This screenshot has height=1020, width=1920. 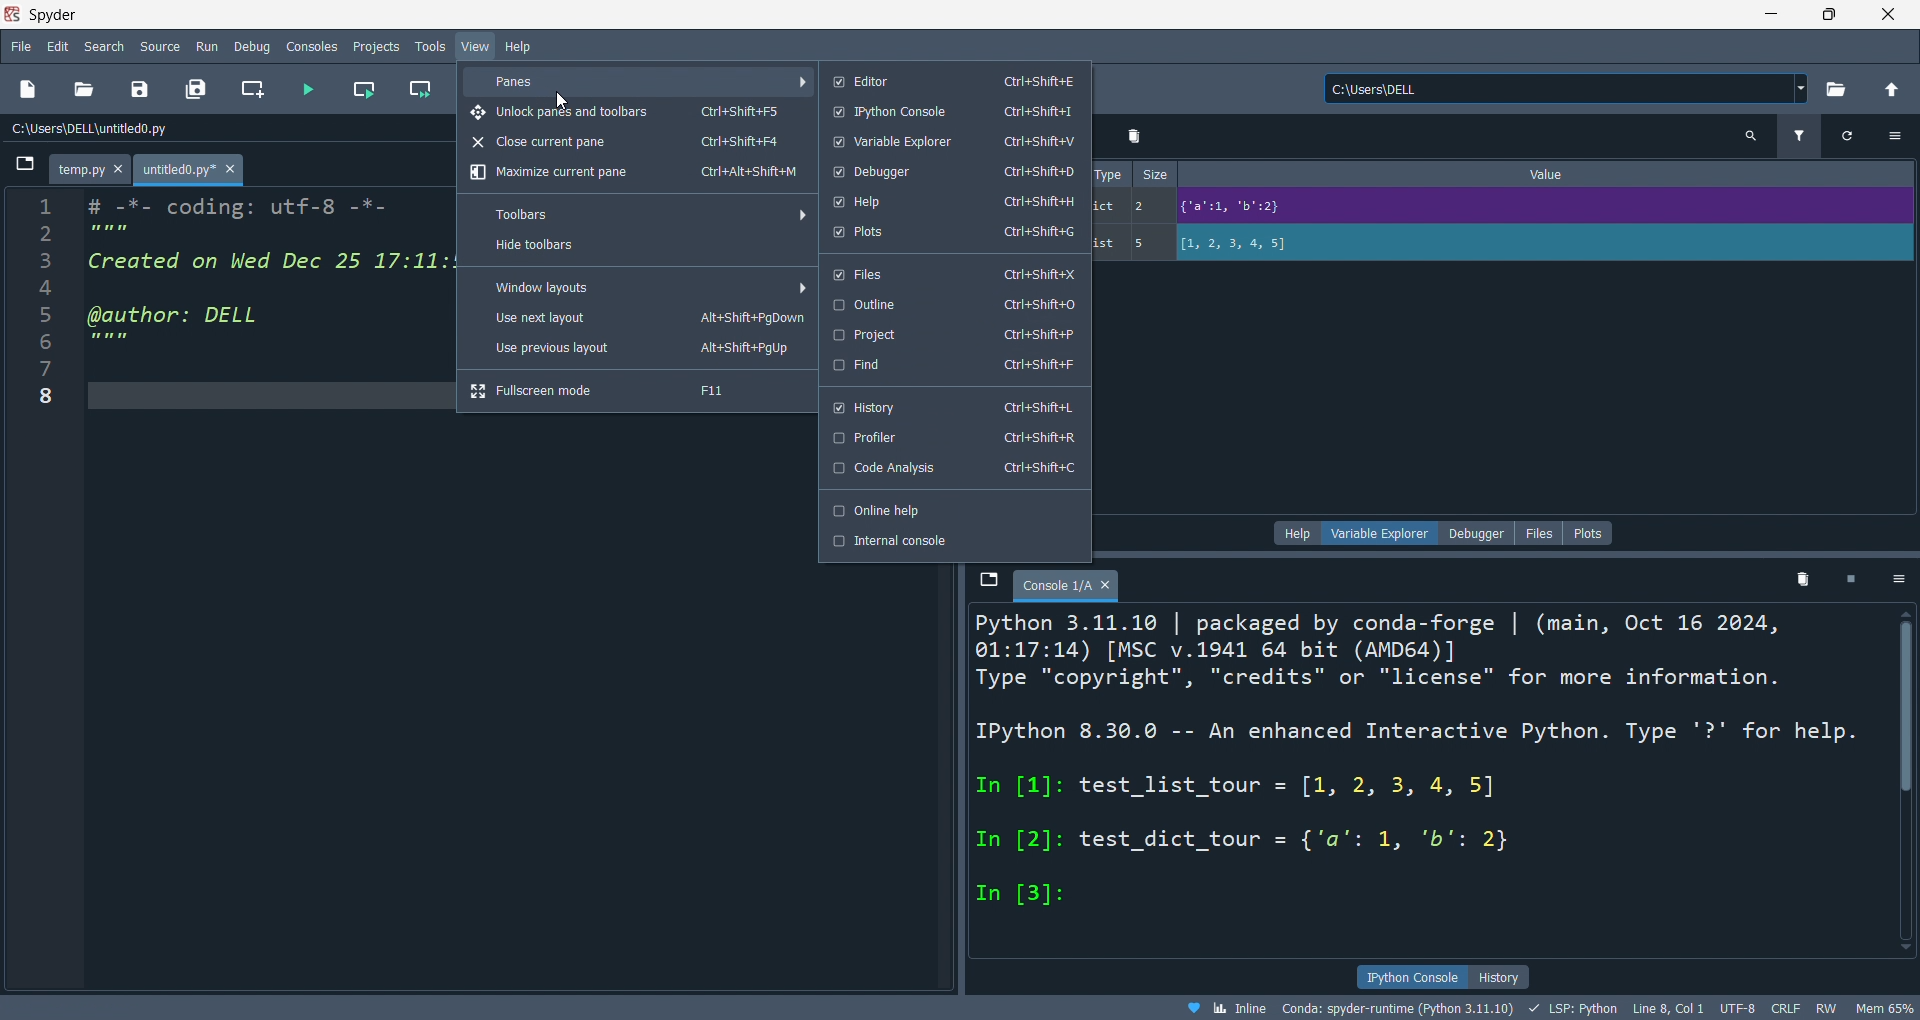 What do you see at coordinates (363, 90) in the screenshot?
I see `run cell` at bounding box center [363, 90].